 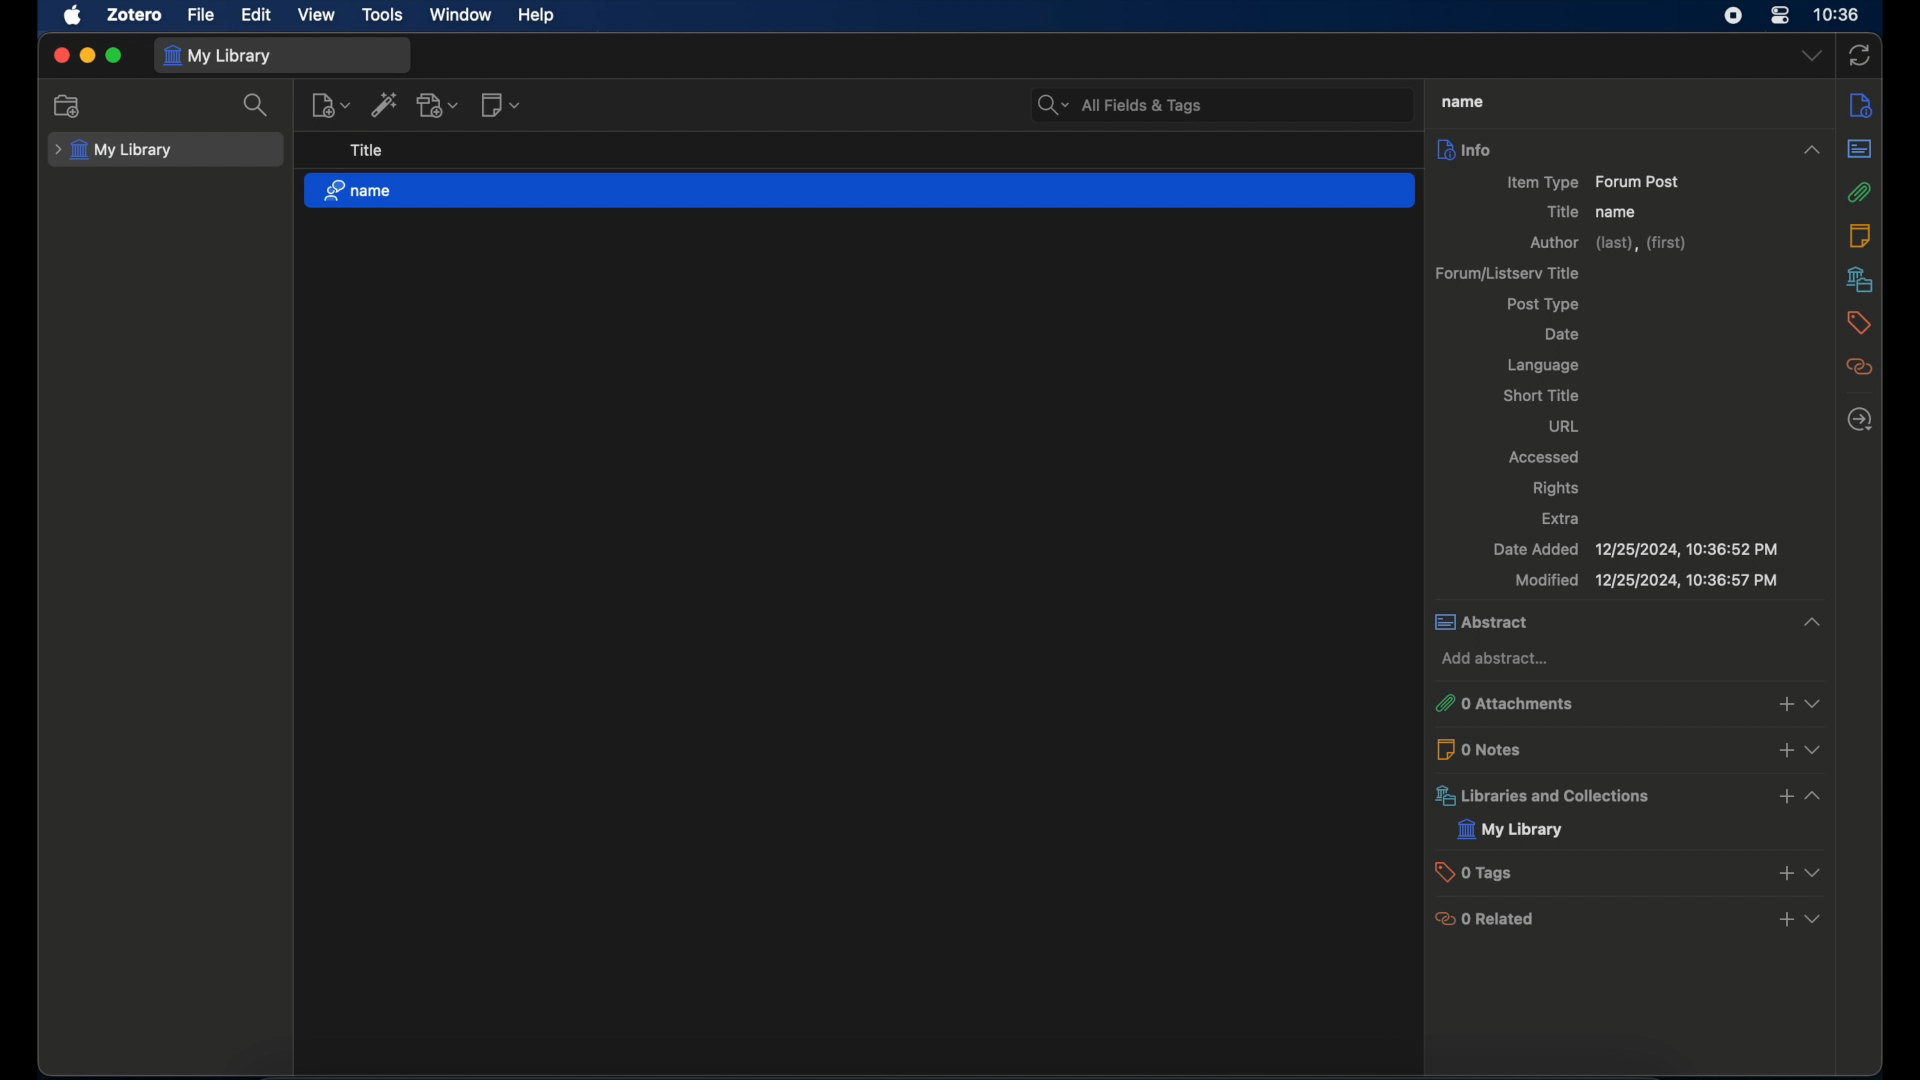 I want to click on short title, so click(x=1542, y=396).